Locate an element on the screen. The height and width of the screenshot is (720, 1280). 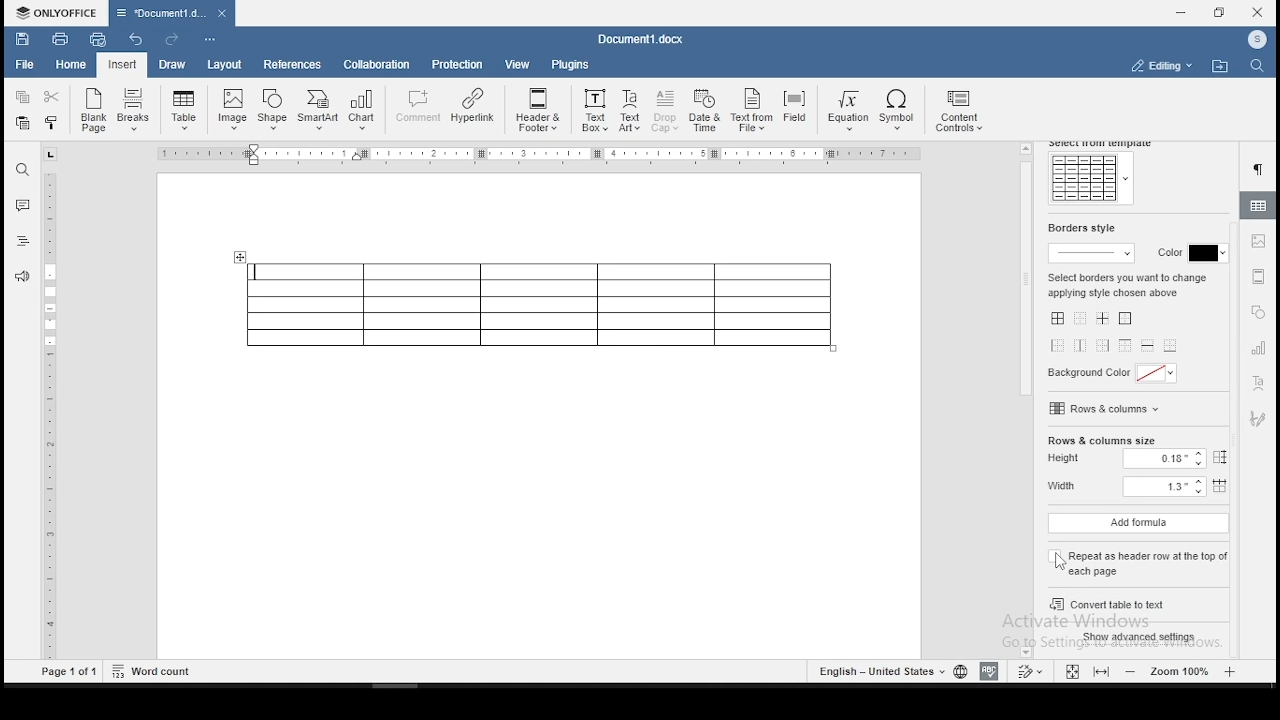
quick print is located at coordinates (98, 39).